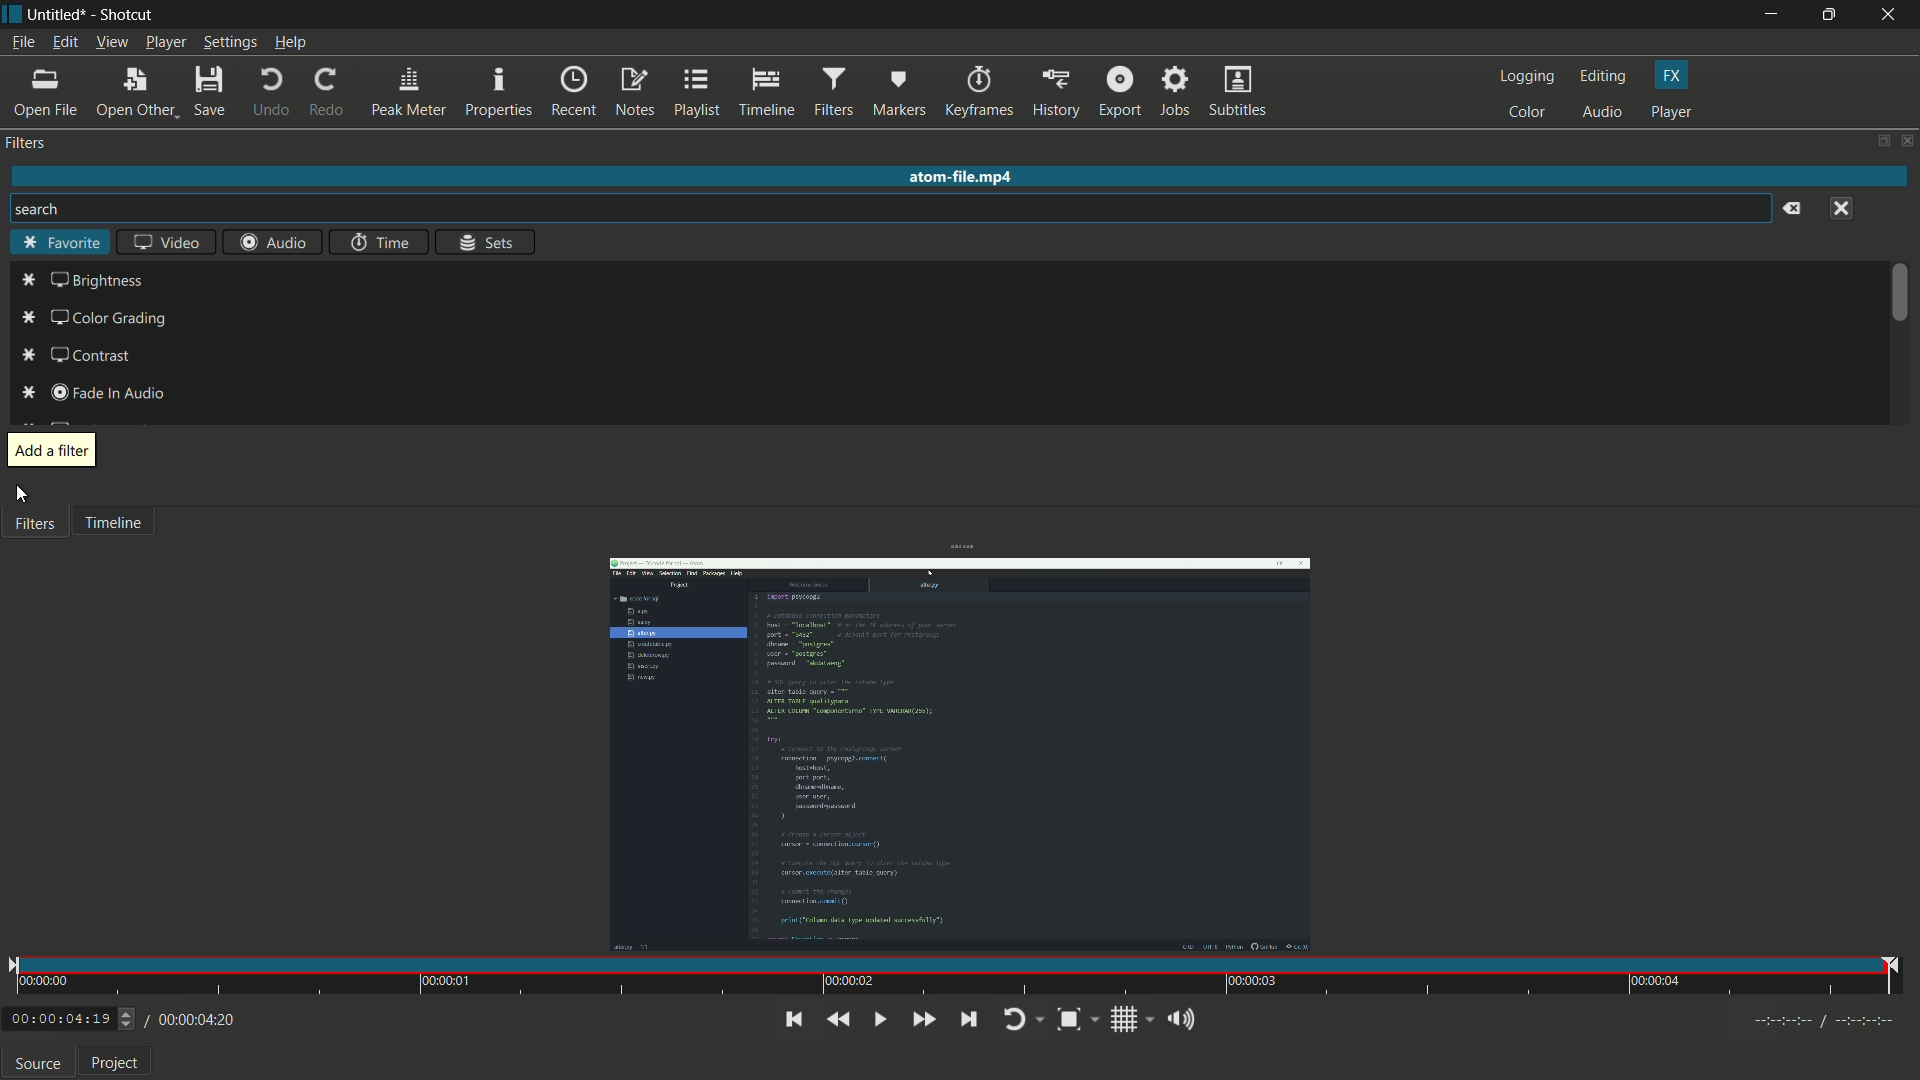  I want to click on favorite, so click(58, 242).